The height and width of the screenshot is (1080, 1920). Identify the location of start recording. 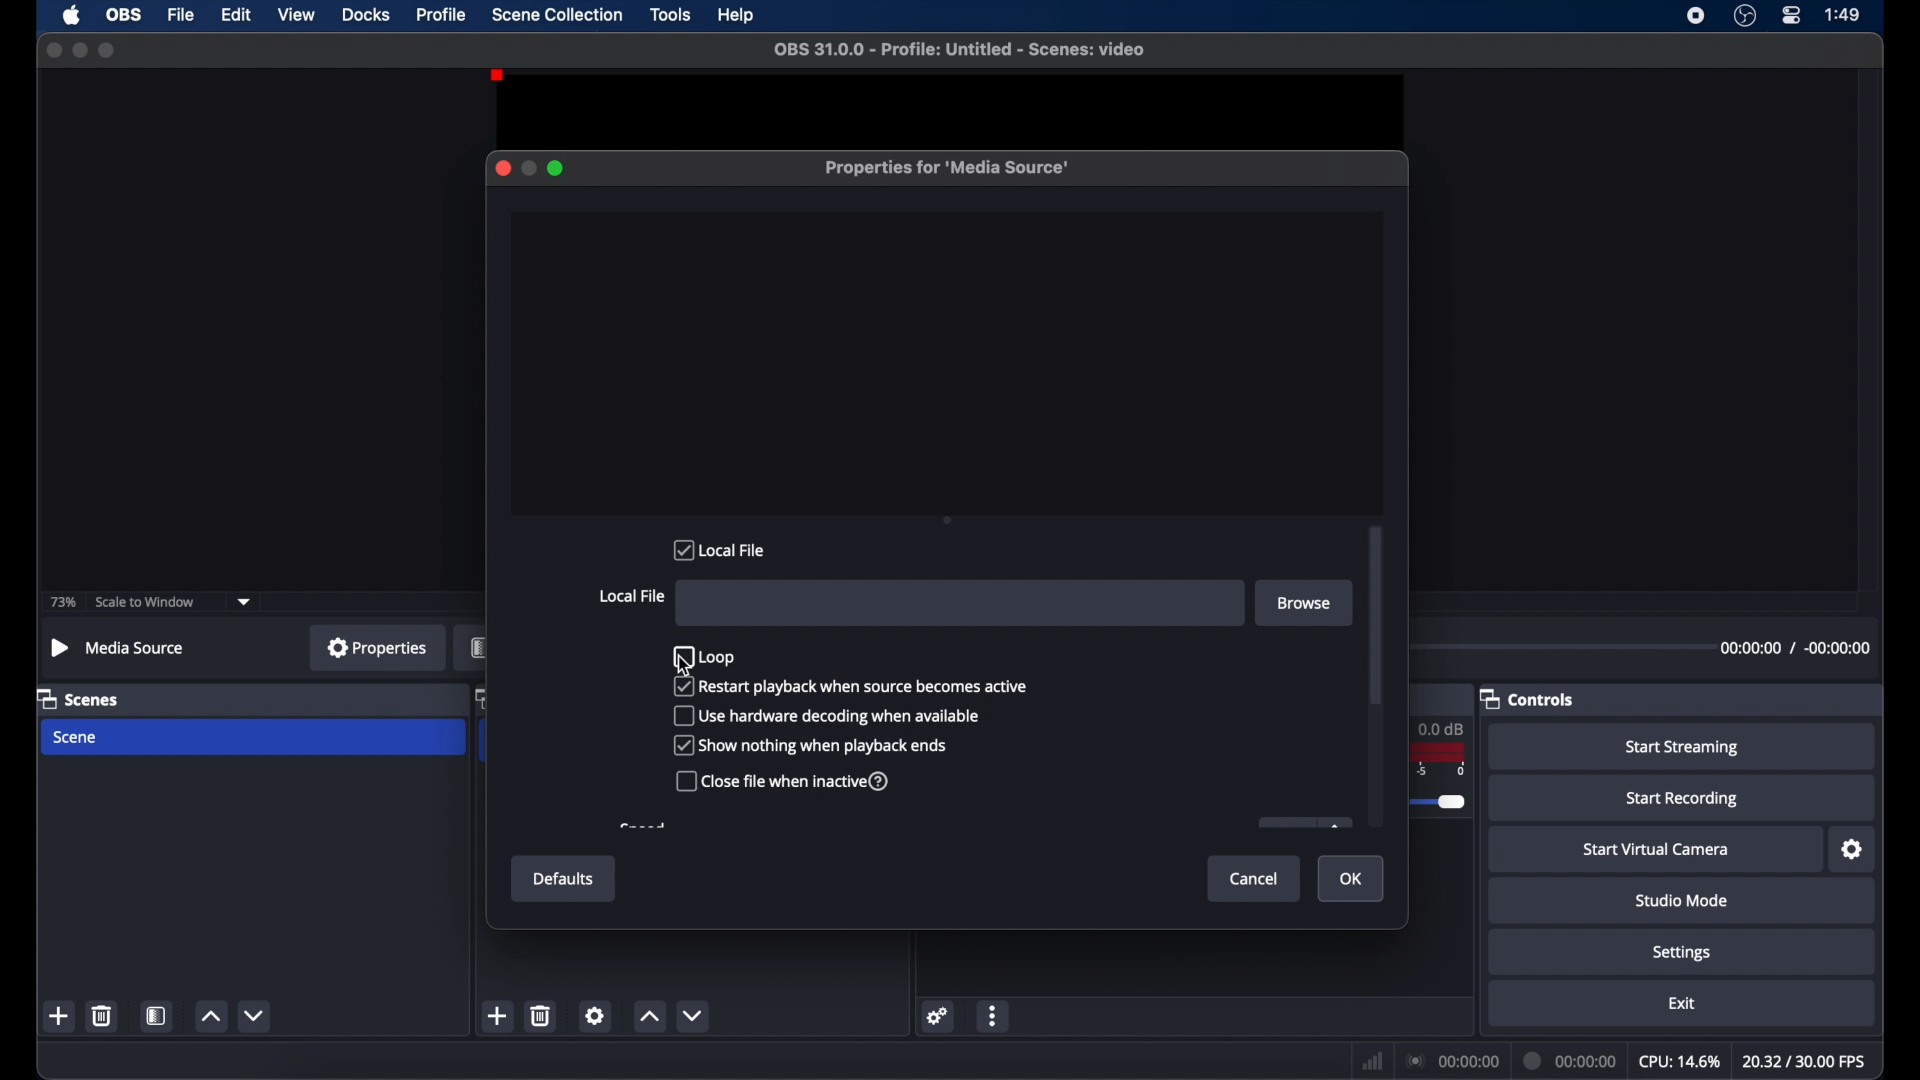
(1684, 798).